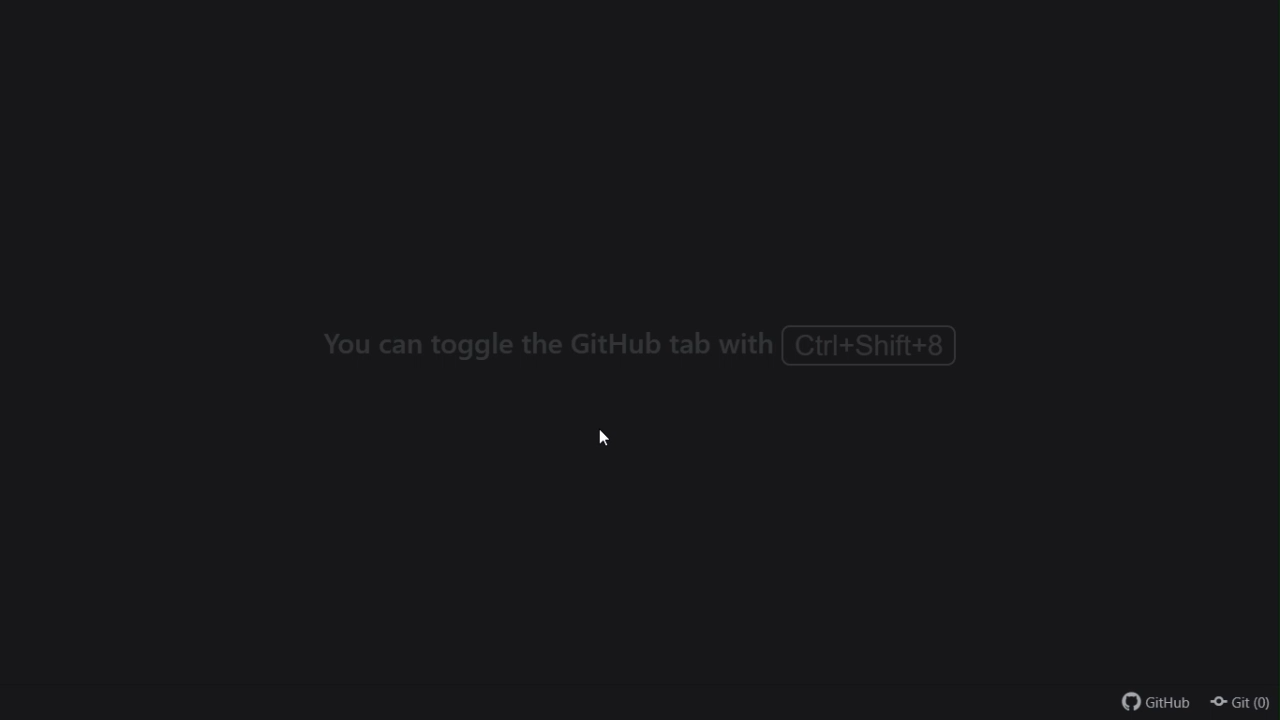 Image resolution: width=1280 pixels, height=720 pixels. Describe the element at coordinates (609, 438) in the screenshot. I see `cursor` at that location.